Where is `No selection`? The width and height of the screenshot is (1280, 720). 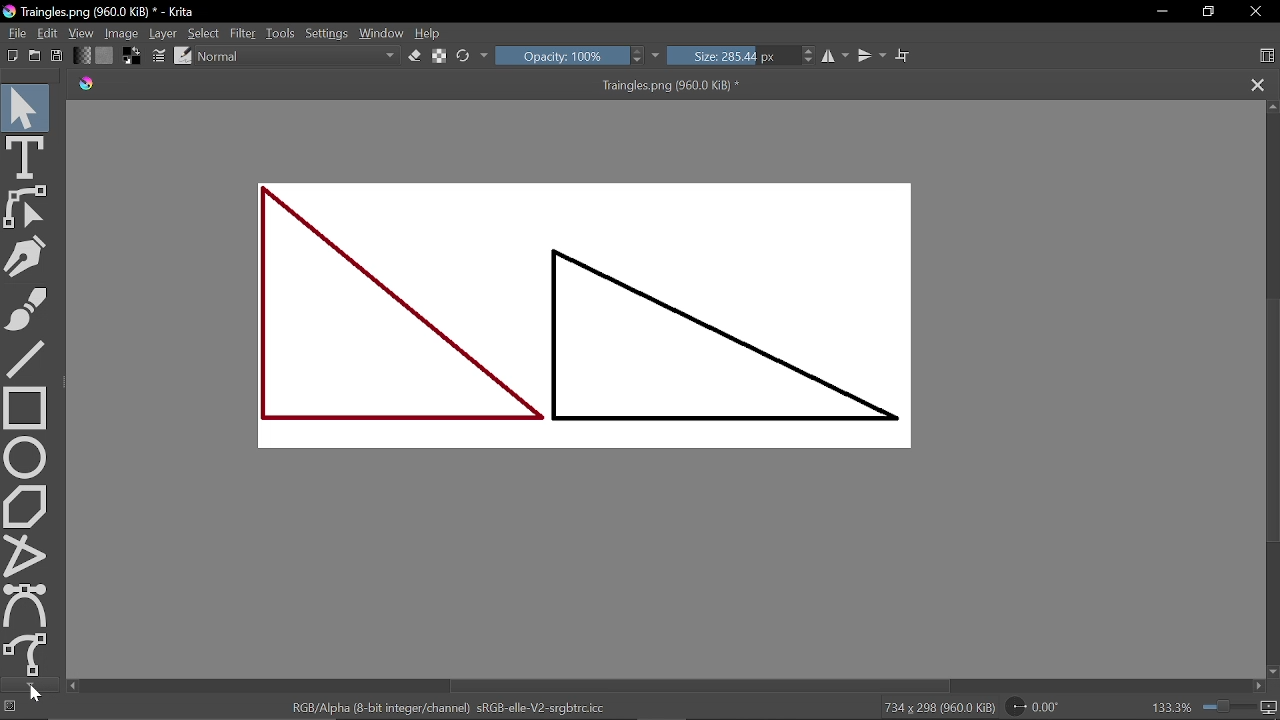 No selection is located at coordinates (11, 708).